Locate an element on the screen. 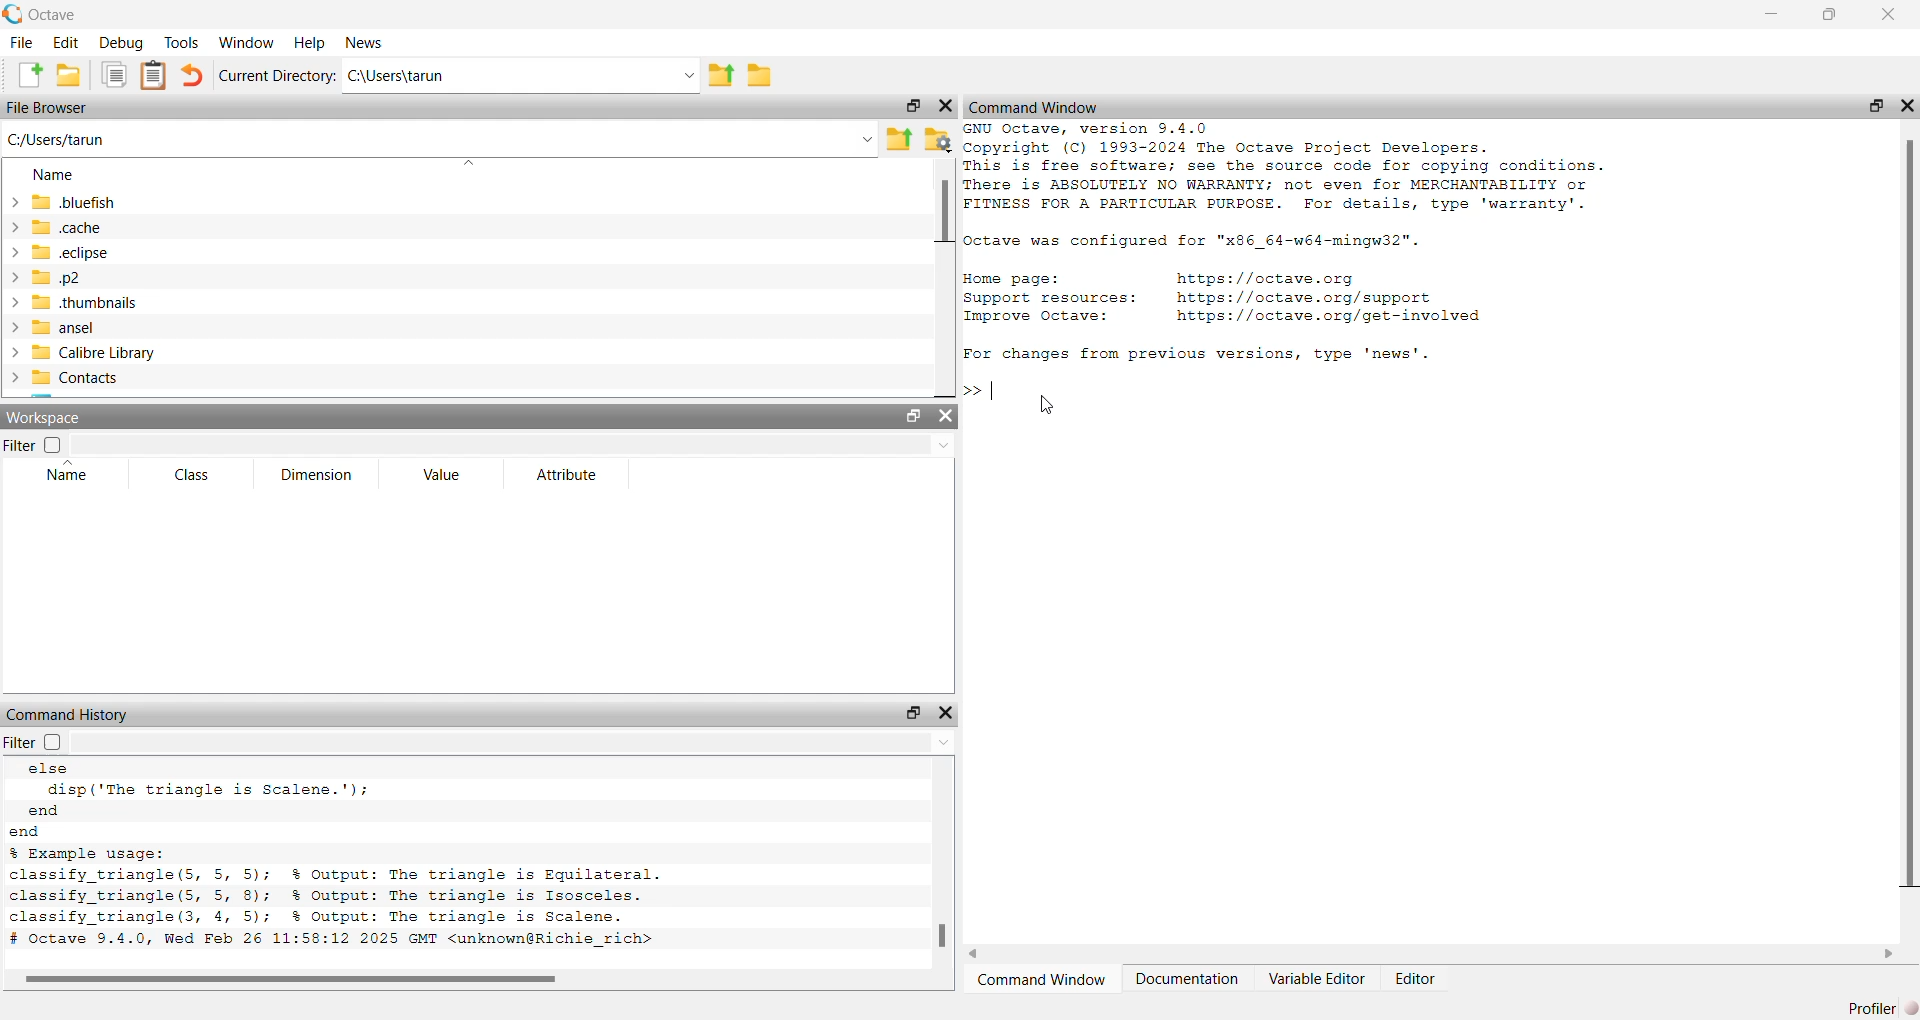 The height and width of the screenshot is (1020, 1920). cursor is located at coordinates (1048, 406).